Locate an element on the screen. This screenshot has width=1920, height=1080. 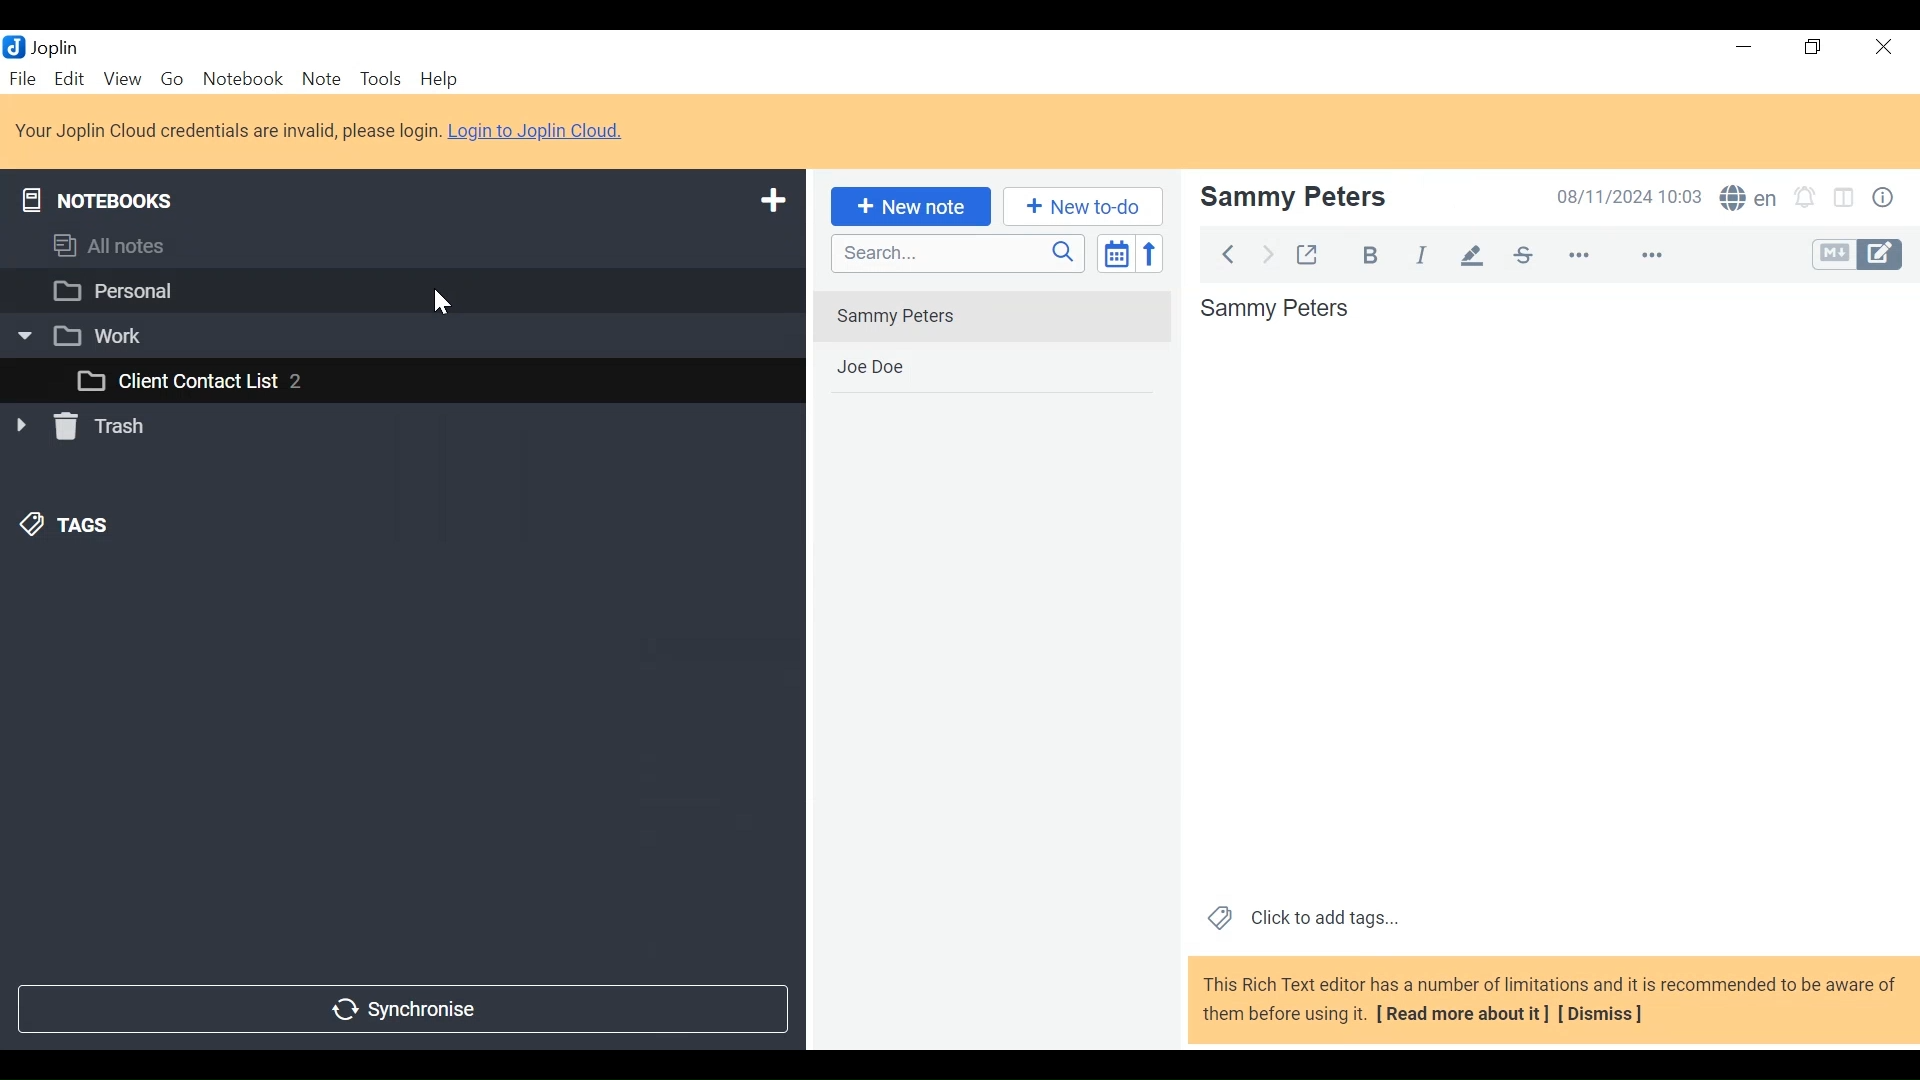
Close is located at coordinates (1885, 45).